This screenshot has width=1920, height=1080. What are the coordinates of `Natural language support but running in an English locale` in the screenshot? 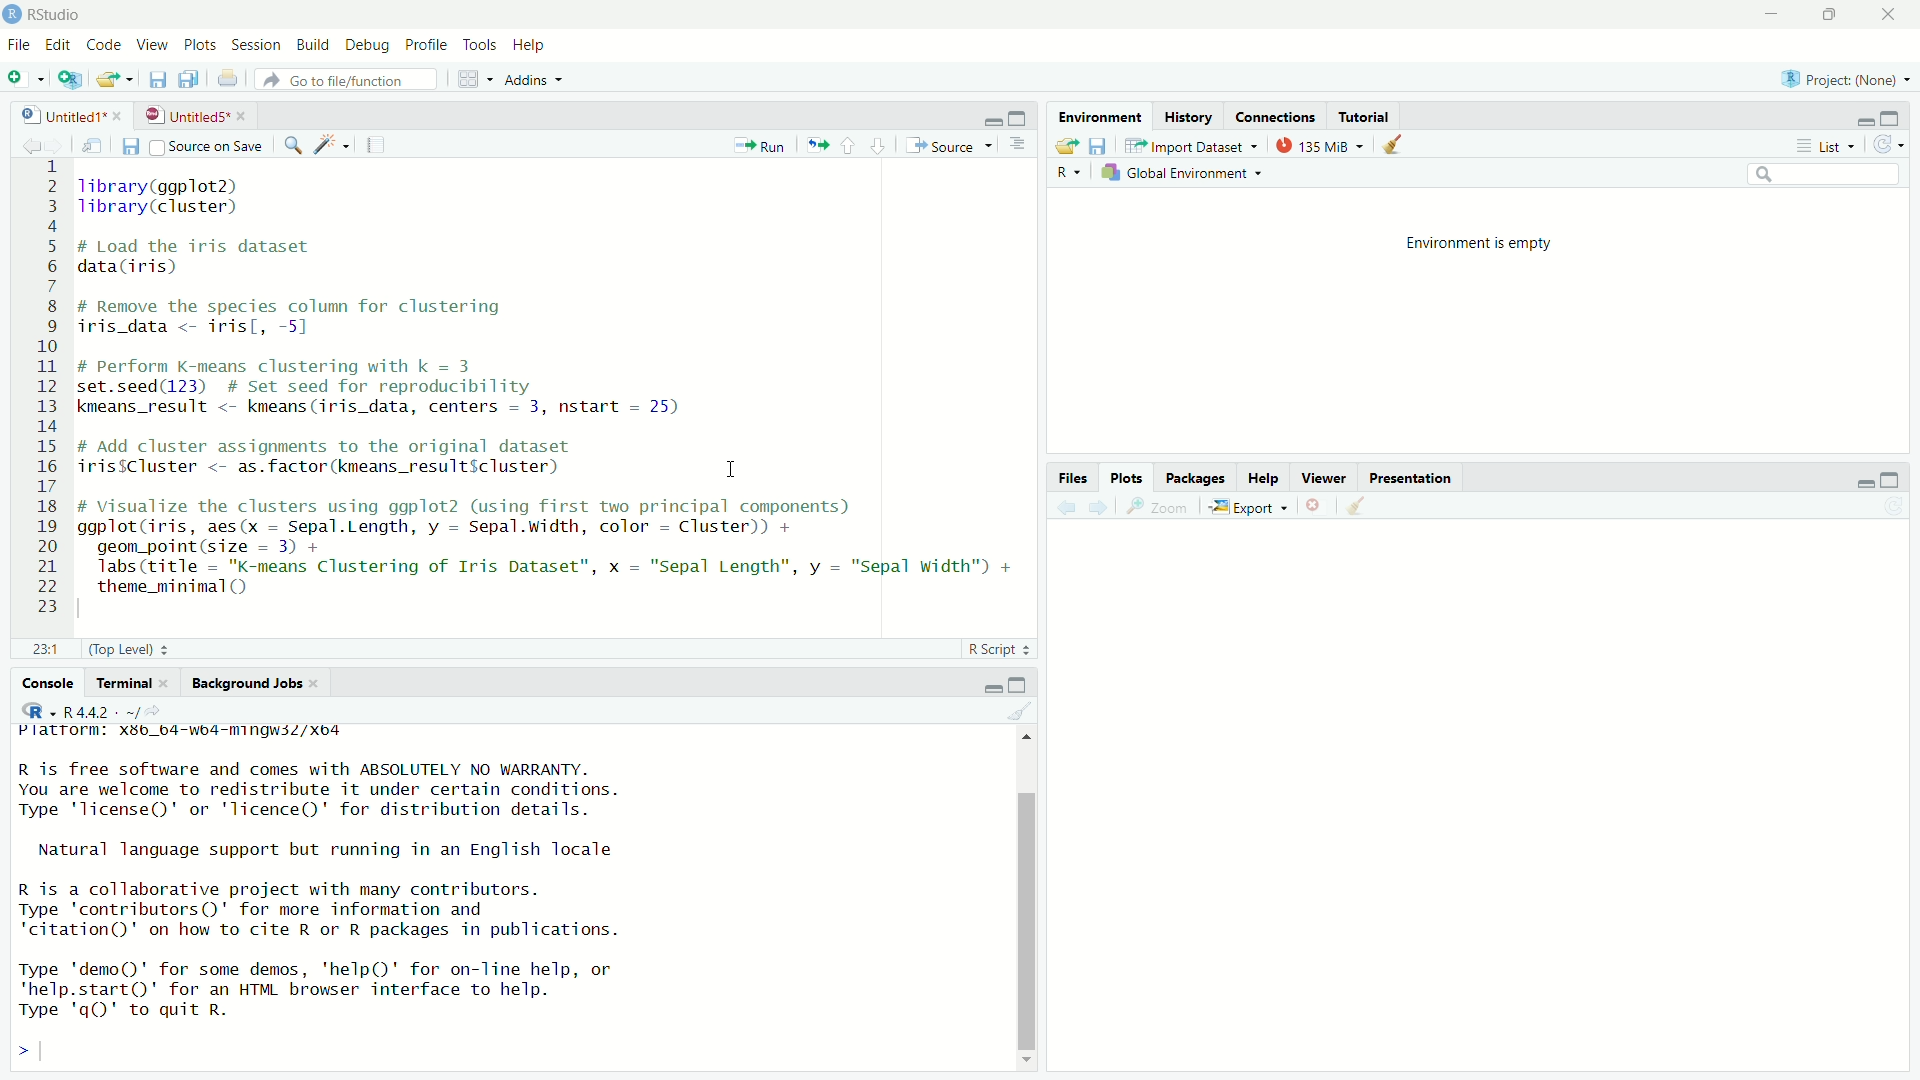 It's located at (351, 851).